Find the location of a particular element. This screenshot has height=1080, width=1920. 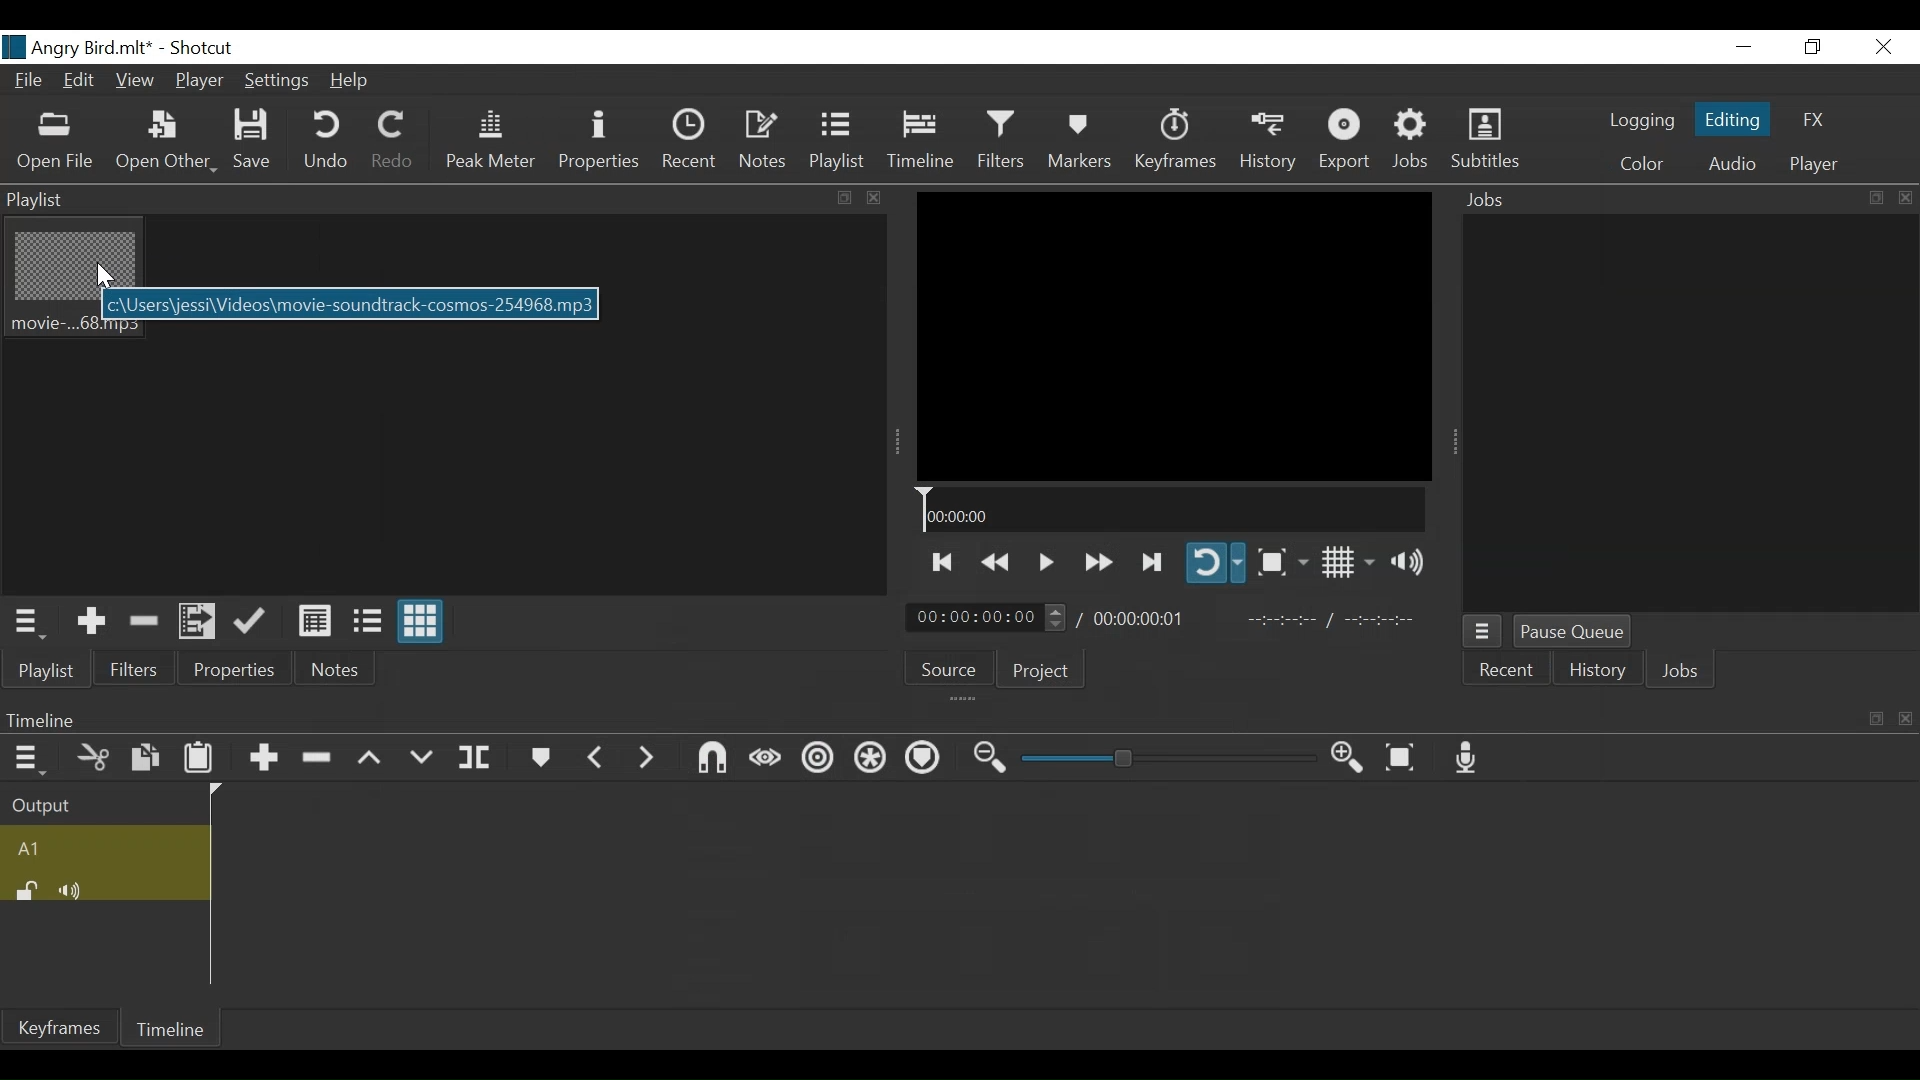

Jobs menu is located at coordinates (1483, 632).